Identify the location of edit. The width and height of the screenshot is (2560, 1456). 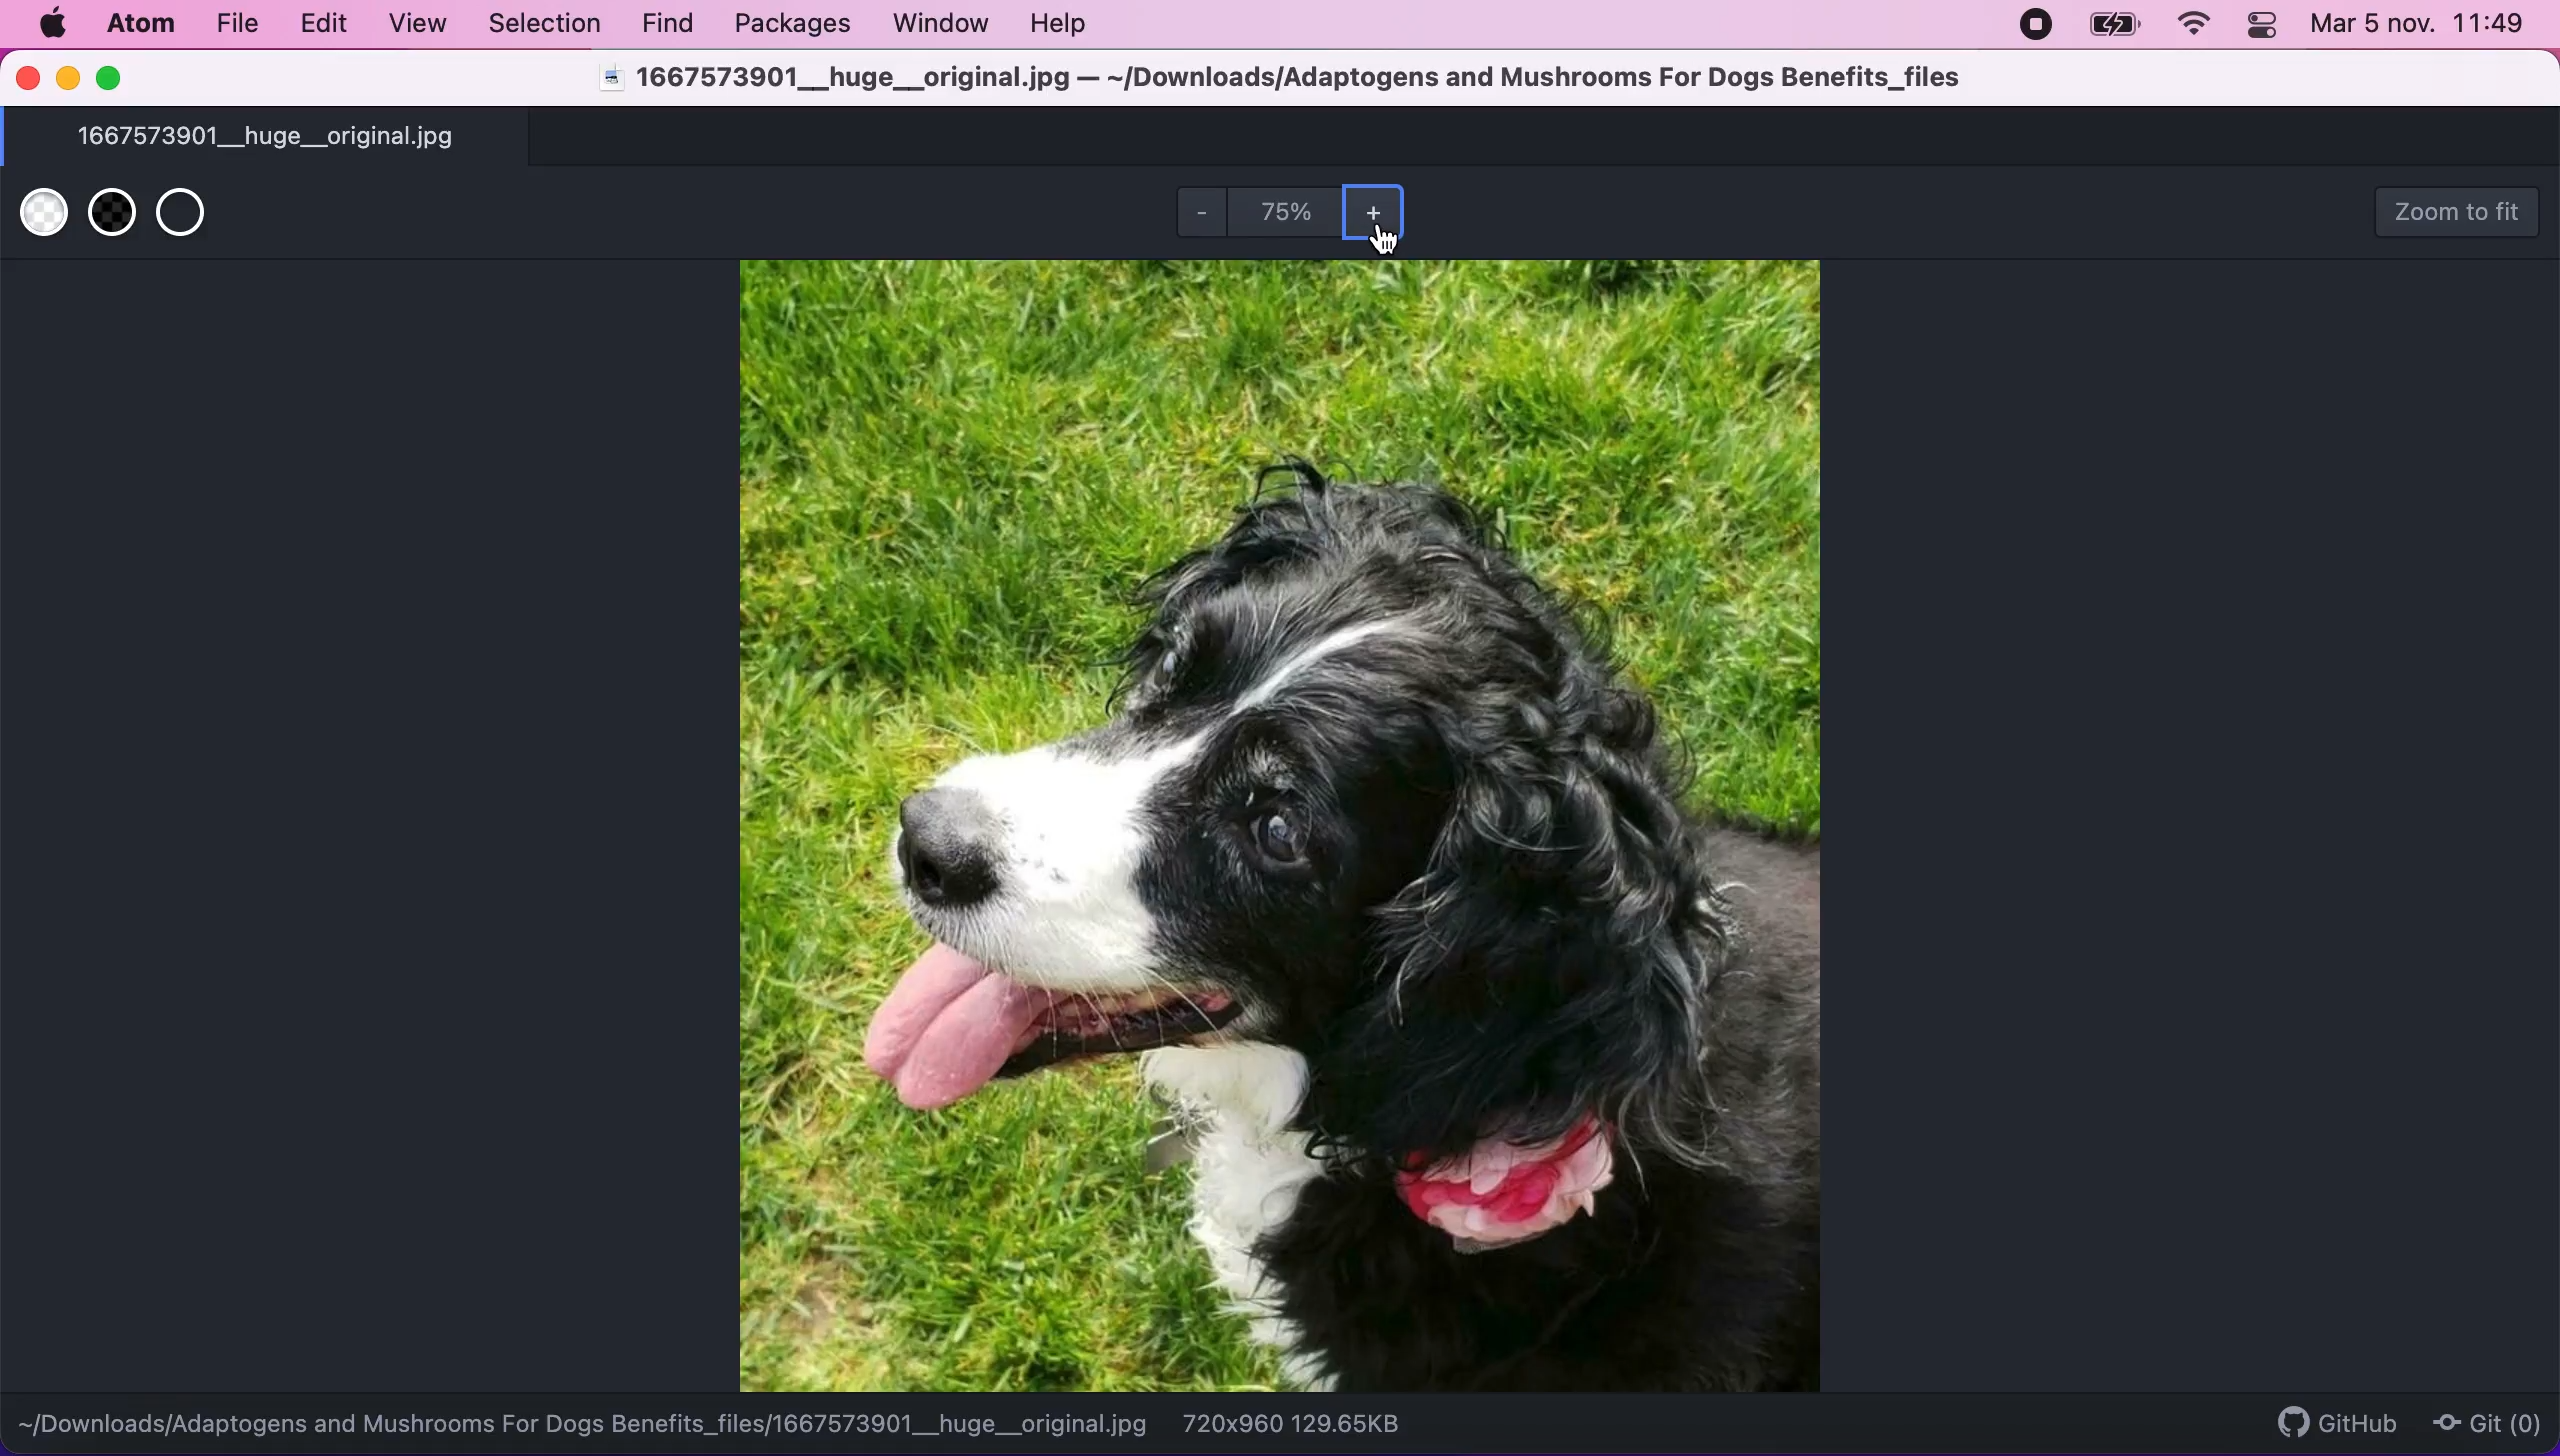
(328, 25).